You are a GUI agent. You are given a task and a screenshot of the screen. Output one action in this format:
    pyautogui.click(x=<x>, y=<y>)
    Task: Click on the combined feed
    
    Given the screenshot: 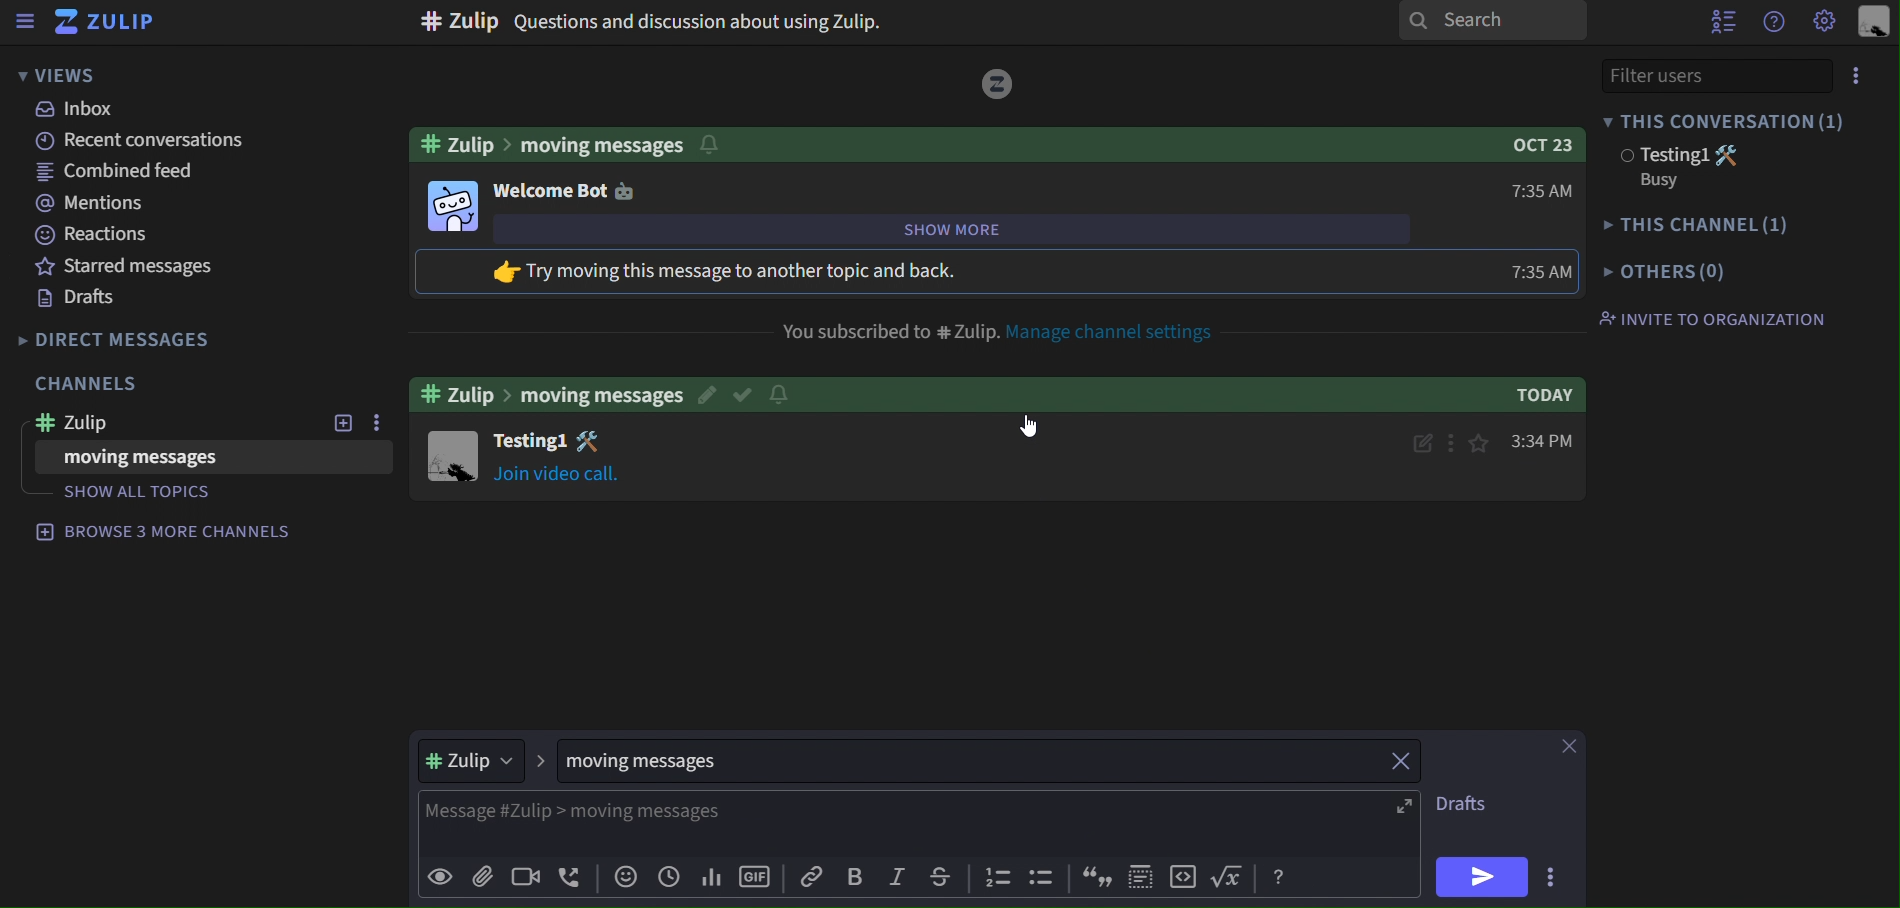 What is the action you would take?
    pyautogui.click(x=115, y=172)
    